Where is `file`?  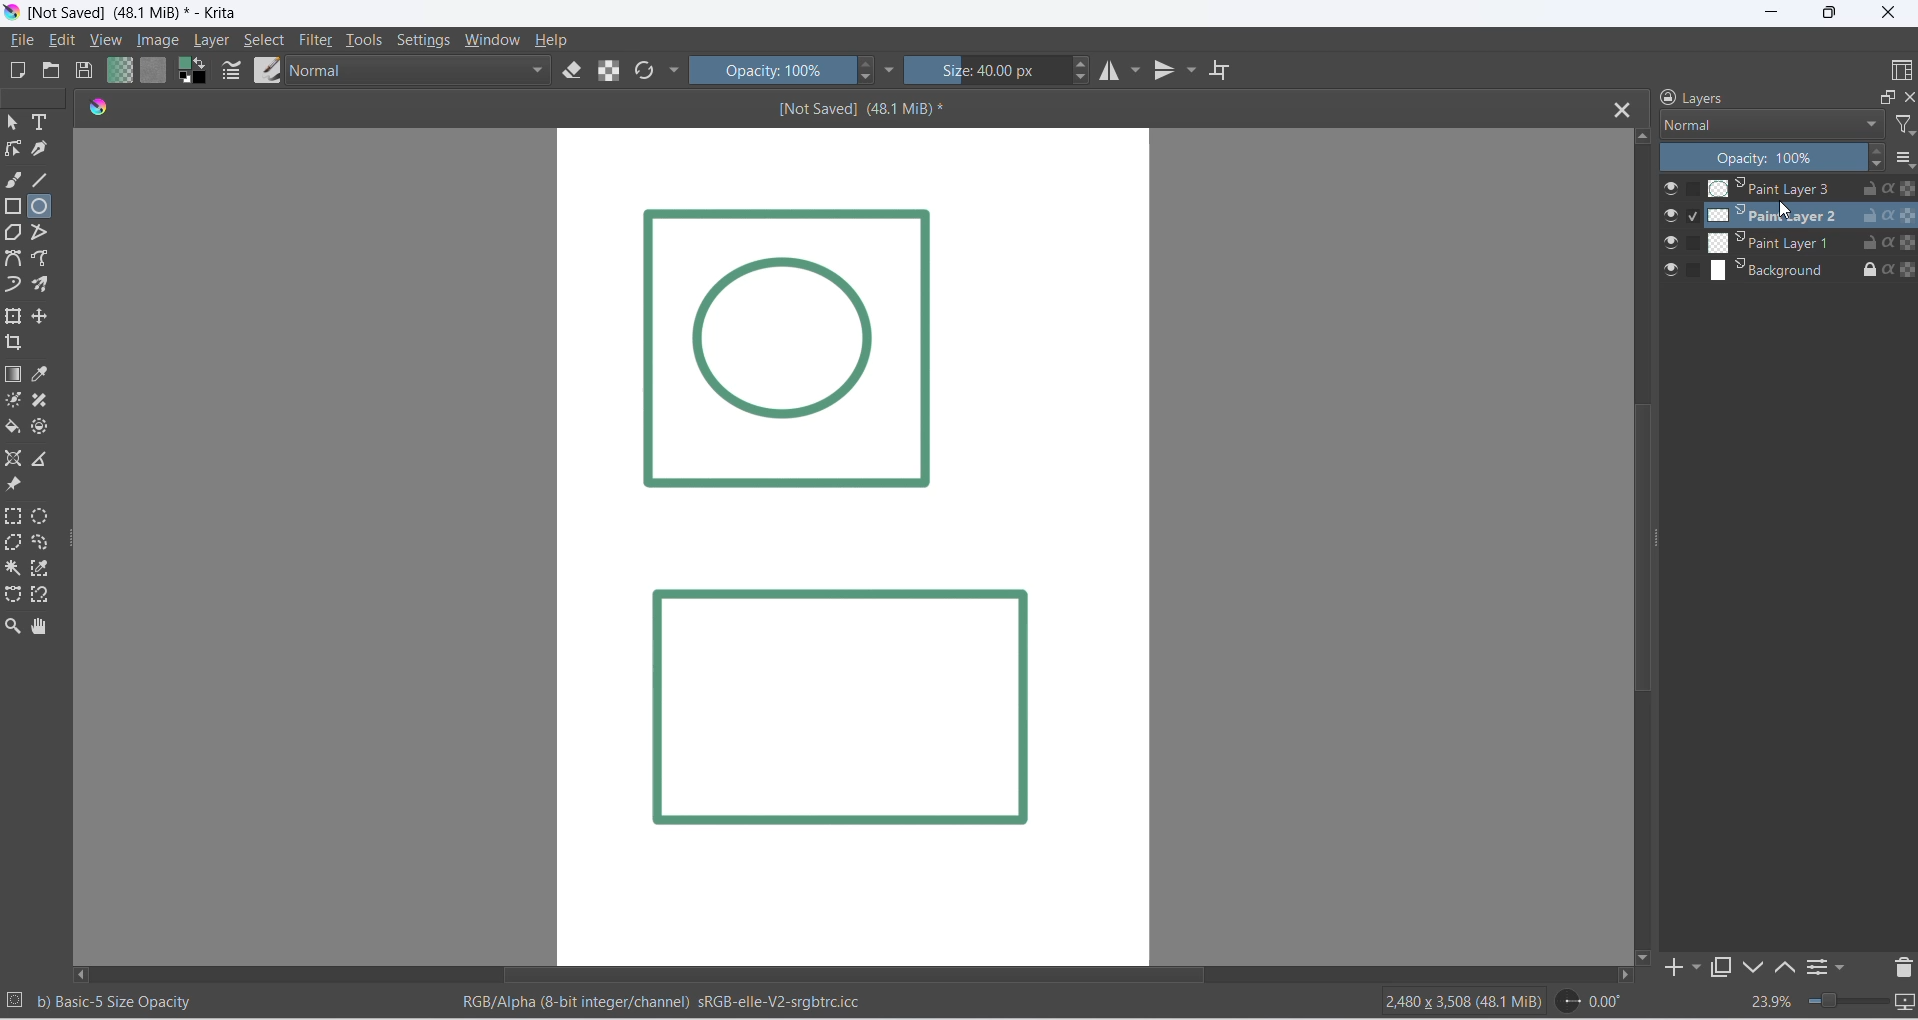 file is located at coordinates (23, 42).